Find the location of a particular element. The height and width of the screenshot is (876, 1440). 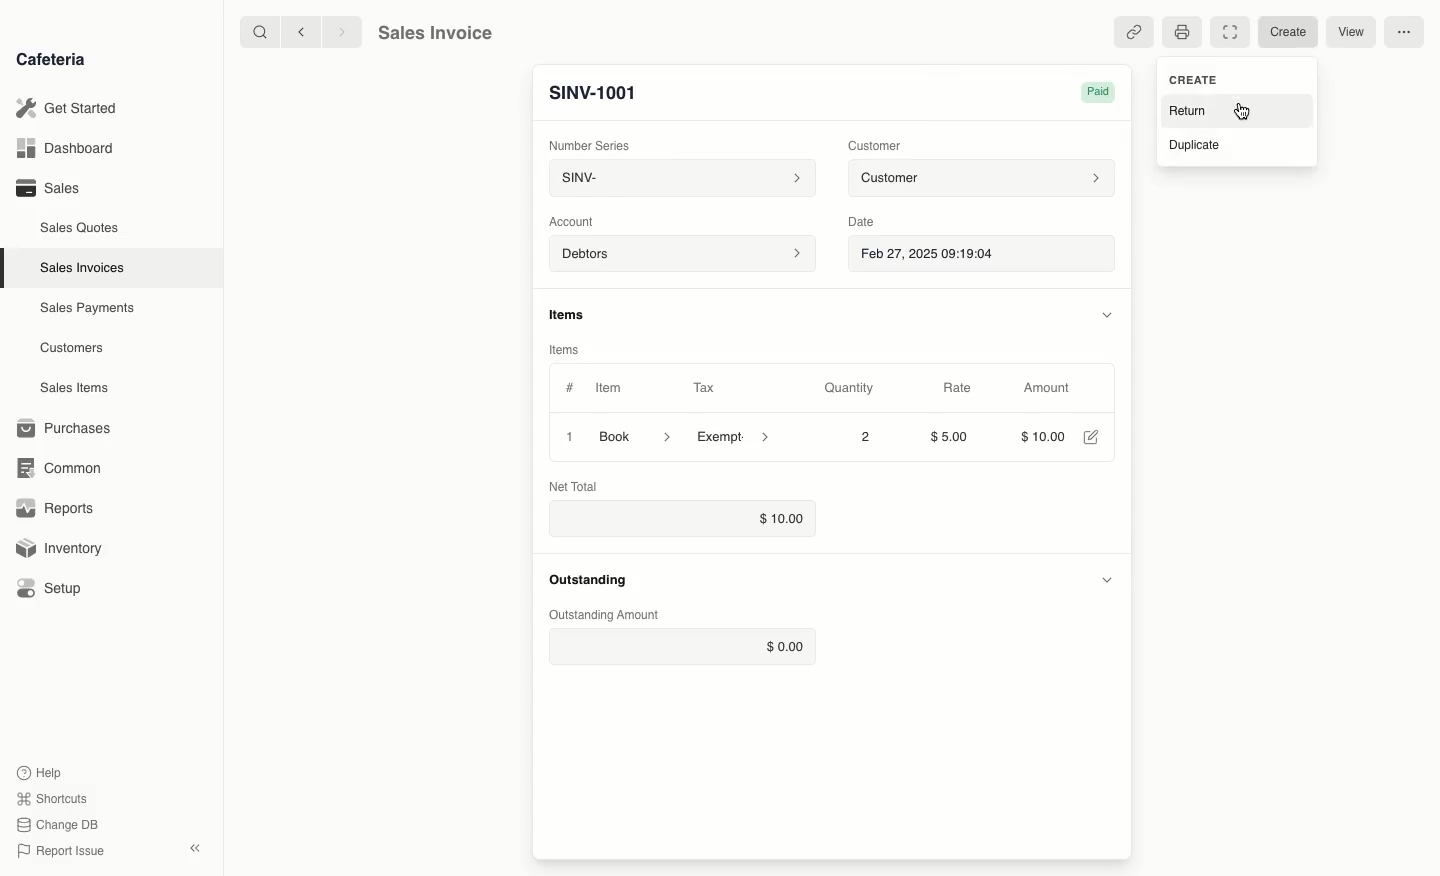

$0.00 is located at coordinates (681, 646).